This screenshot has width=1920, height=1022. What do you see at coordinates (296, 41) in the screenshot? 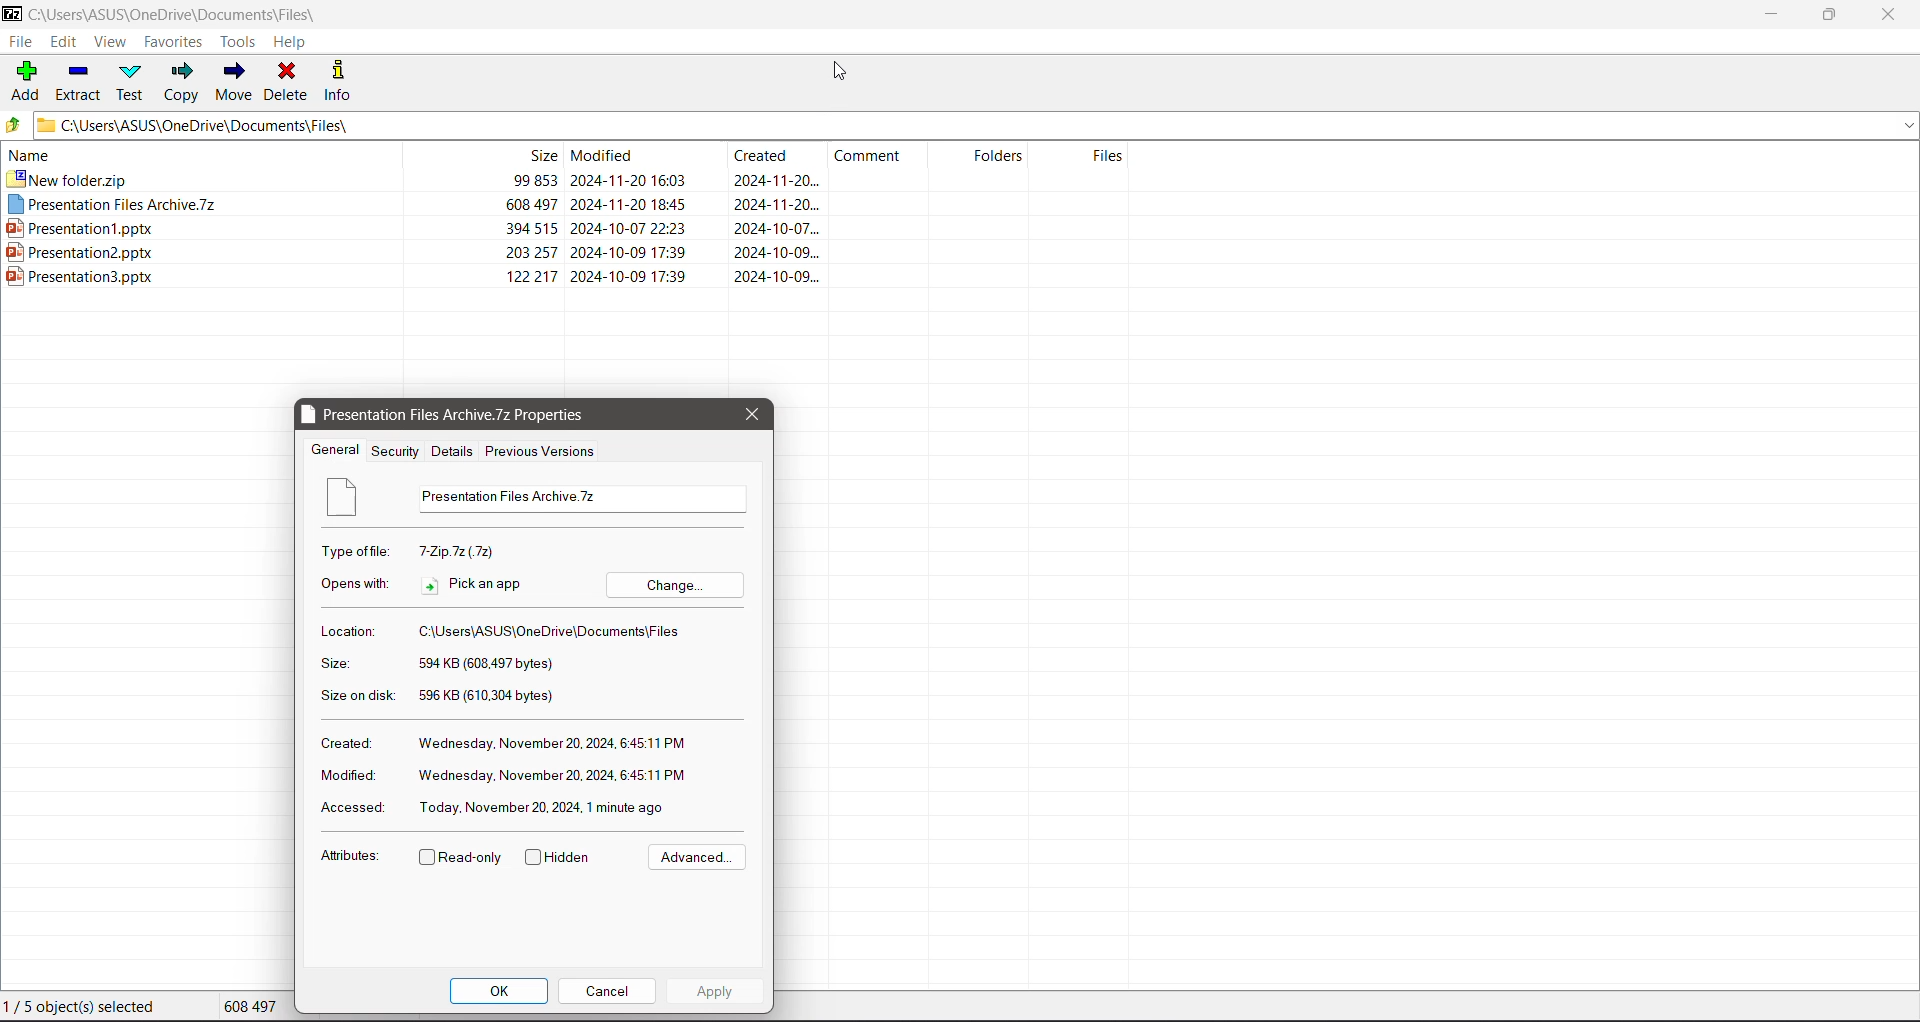
I see `Help` at bounding box center [296, 41].